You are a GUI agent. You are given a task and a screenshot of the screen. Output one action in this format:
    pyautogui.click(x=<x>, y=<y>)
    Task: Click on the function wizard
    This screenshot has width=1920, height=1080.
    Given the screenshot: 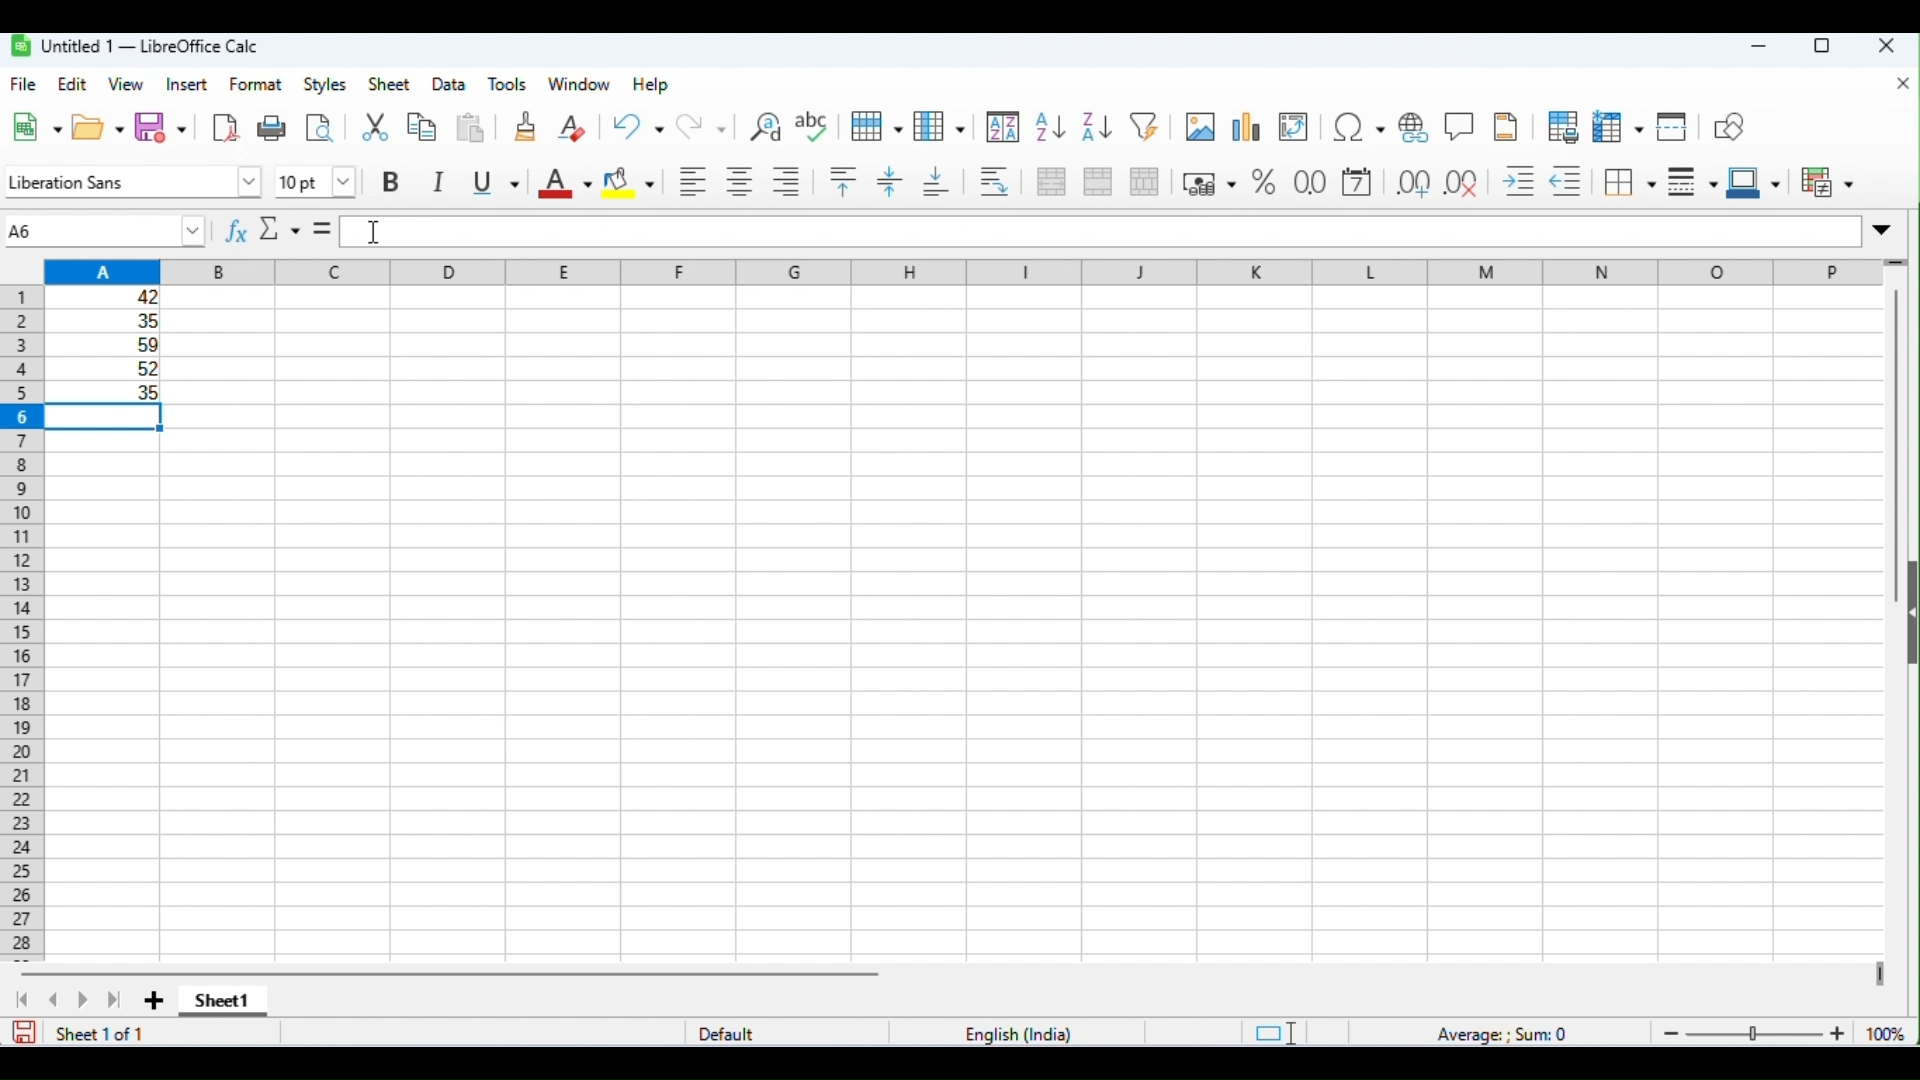 What is the action you would take?
    pyautogui.click(x=239, y=233)
    